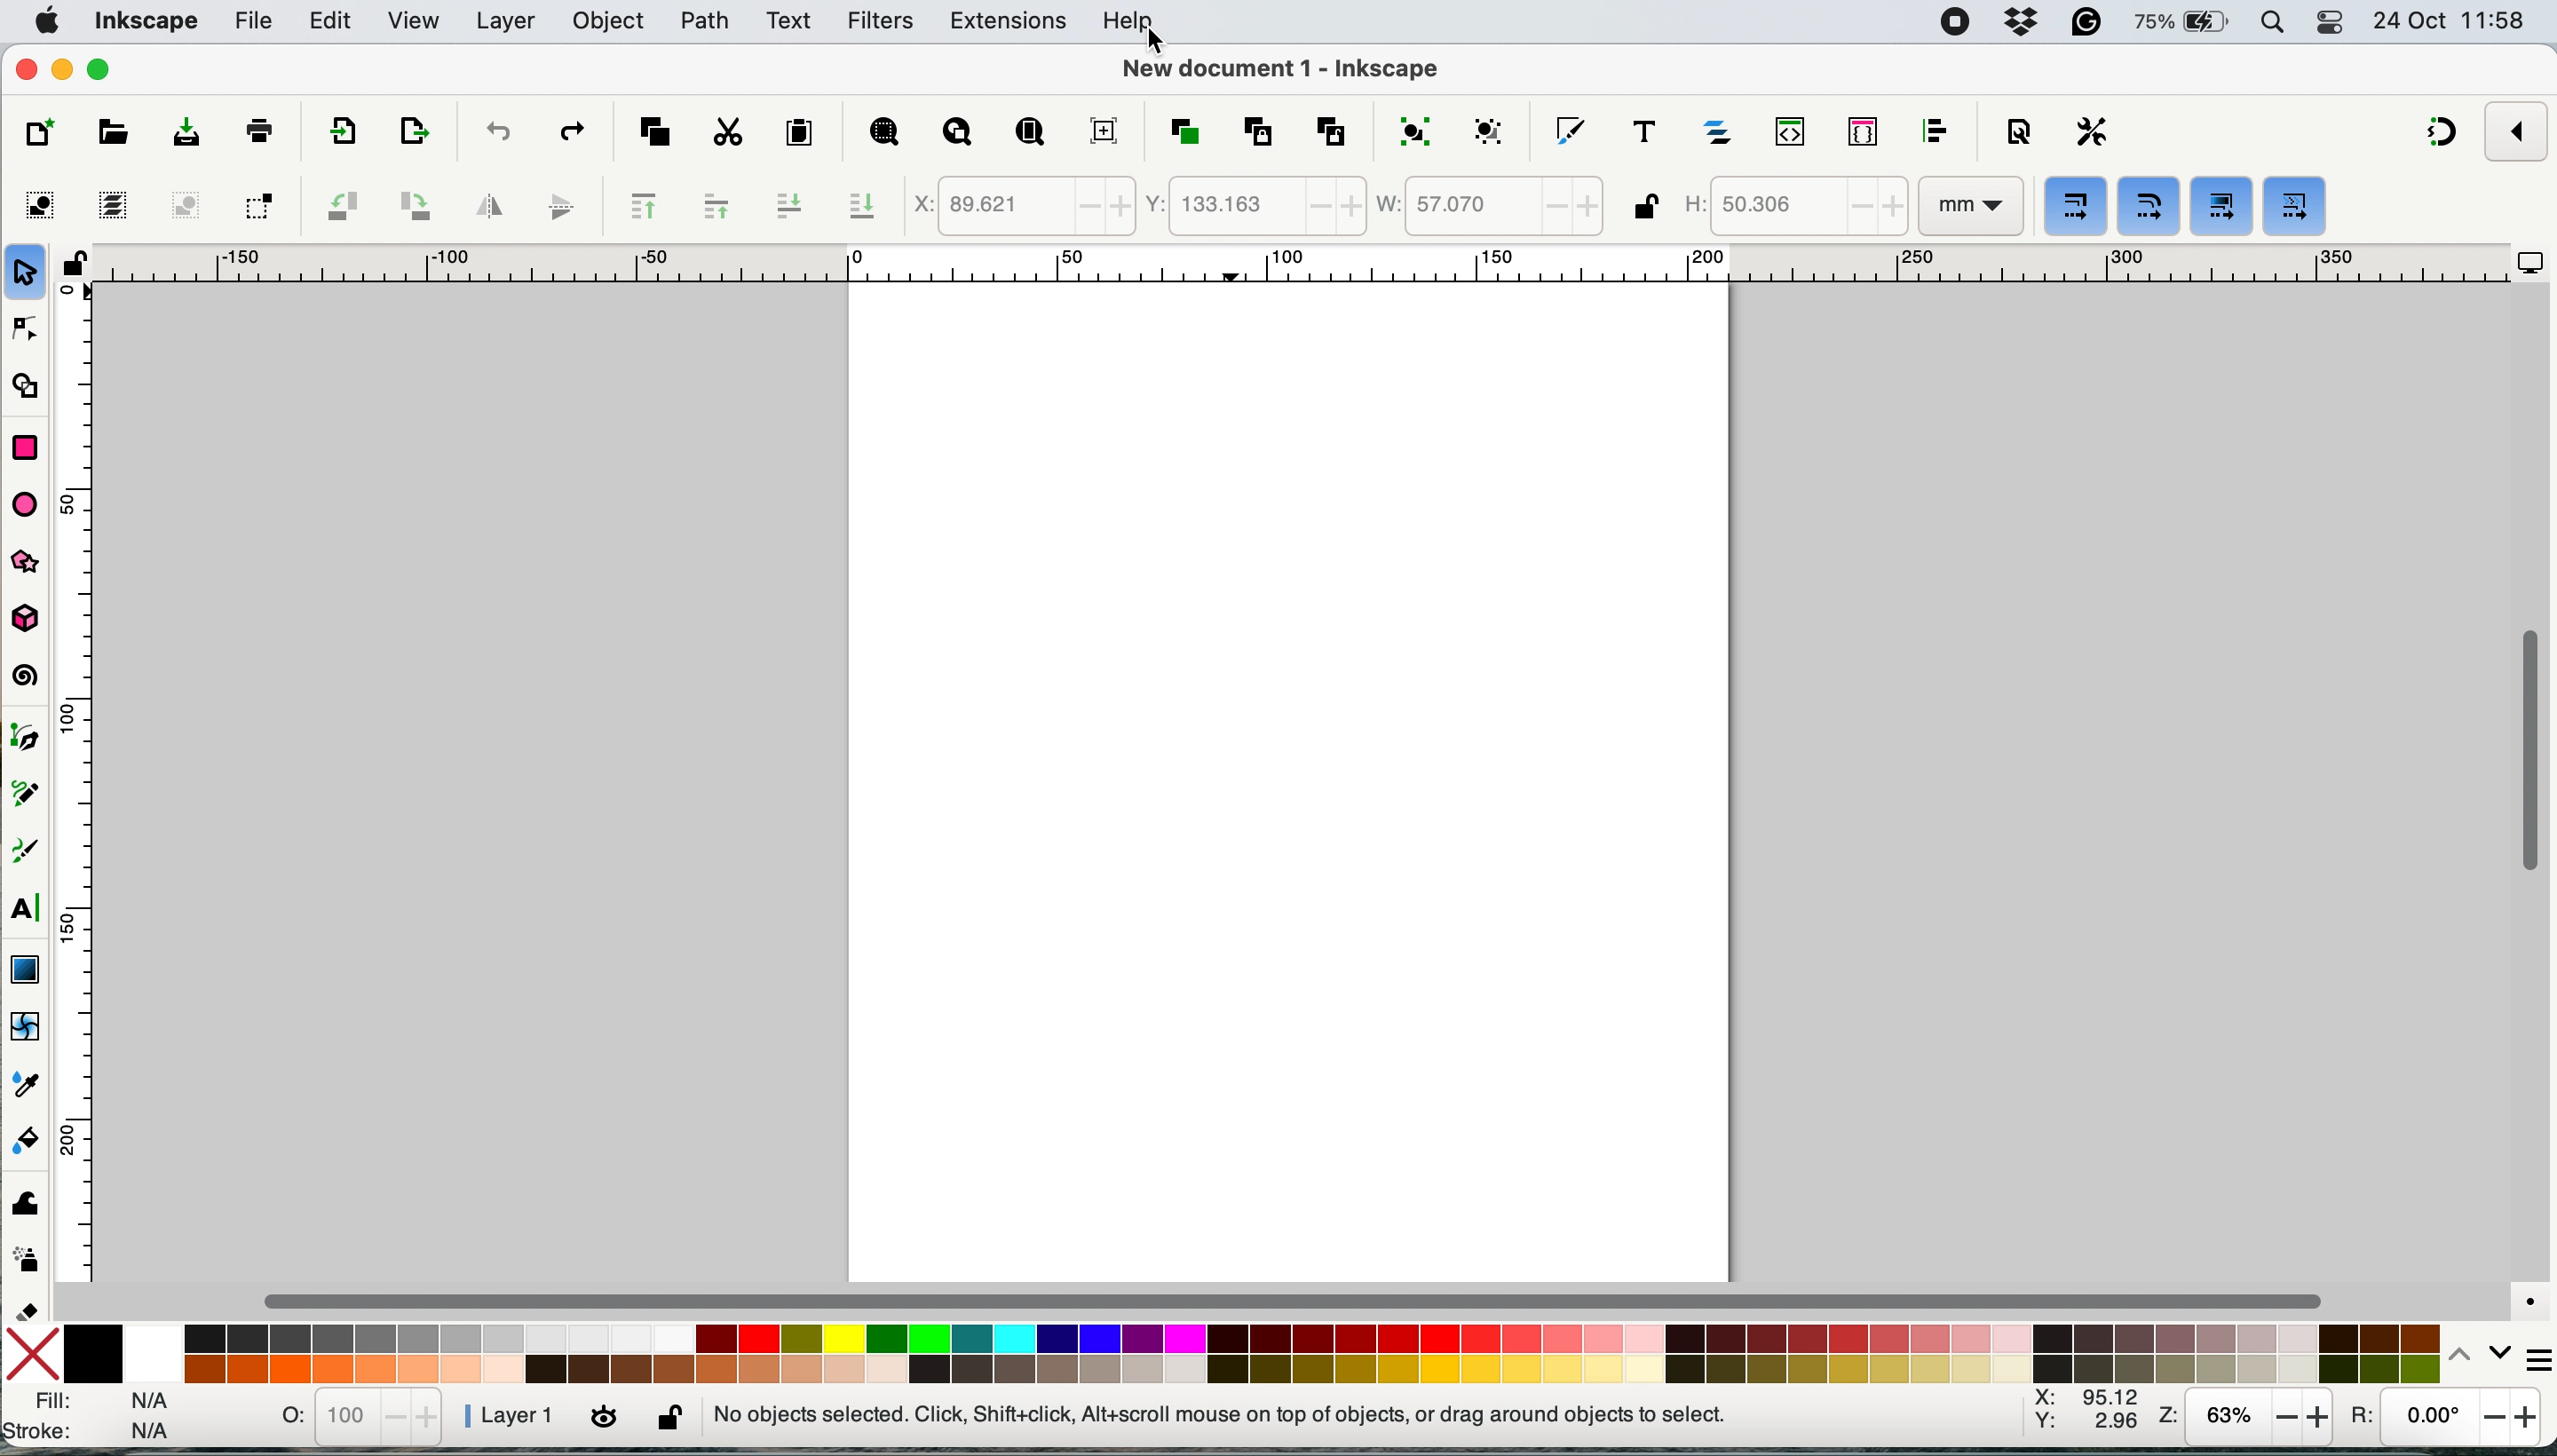 This screenshot has width=2557, height=1456. Describe the element at coordinates (2015, 134) in the screenshot. I see `document properties` at that location.